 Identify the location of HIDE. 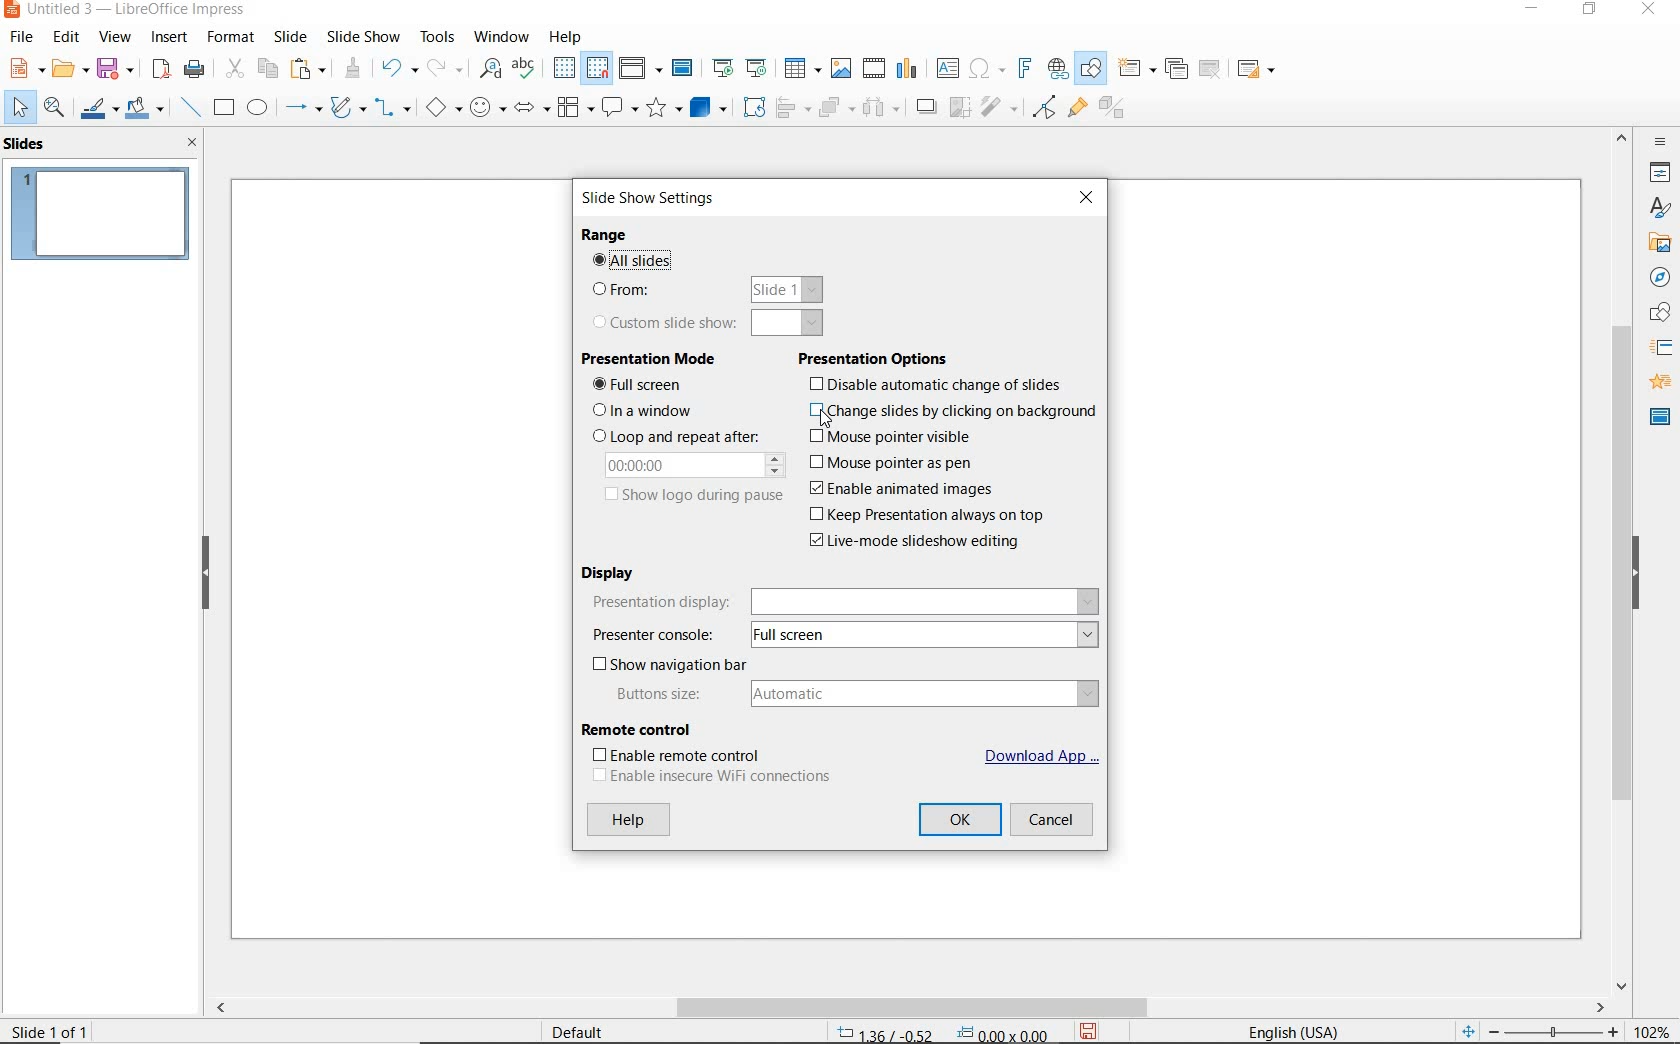
(1639, 573).